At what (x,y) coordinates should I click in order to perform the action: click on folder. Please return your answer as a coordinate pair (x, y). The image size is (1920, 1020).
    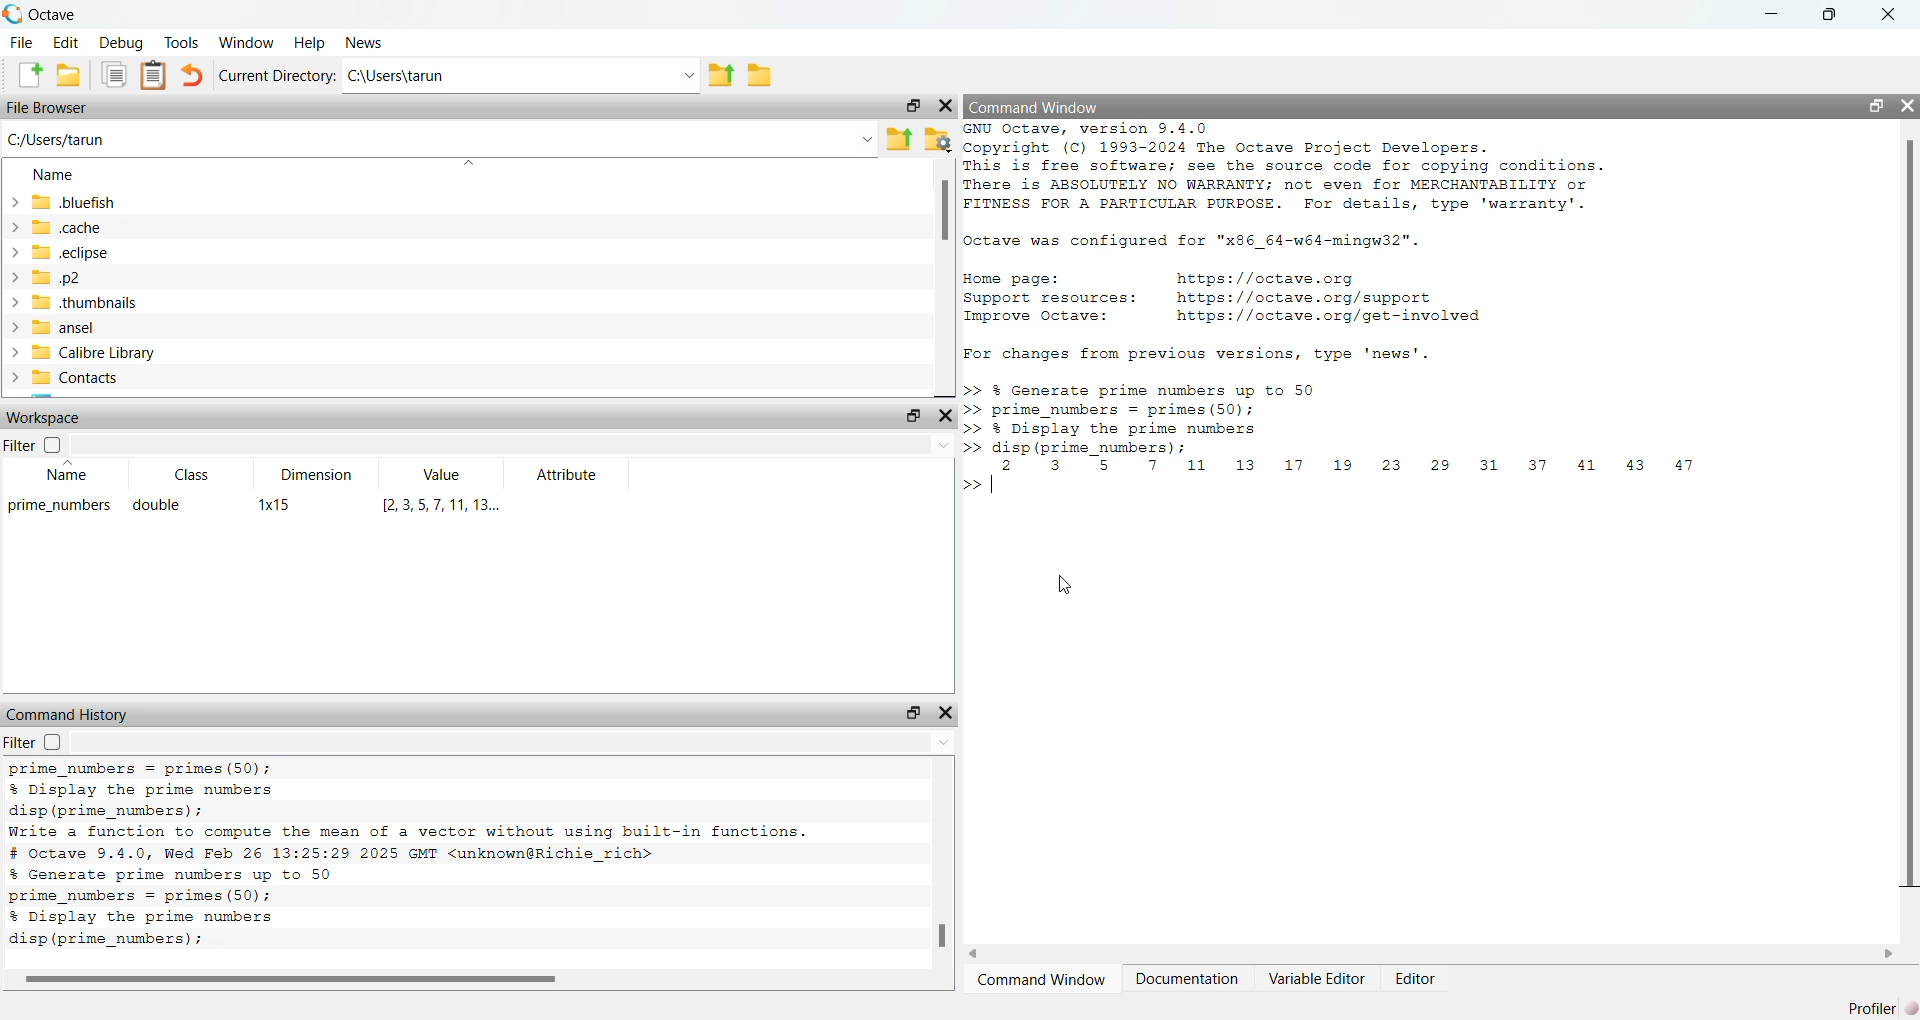
    Looking at the image, I should click on (760, 76).